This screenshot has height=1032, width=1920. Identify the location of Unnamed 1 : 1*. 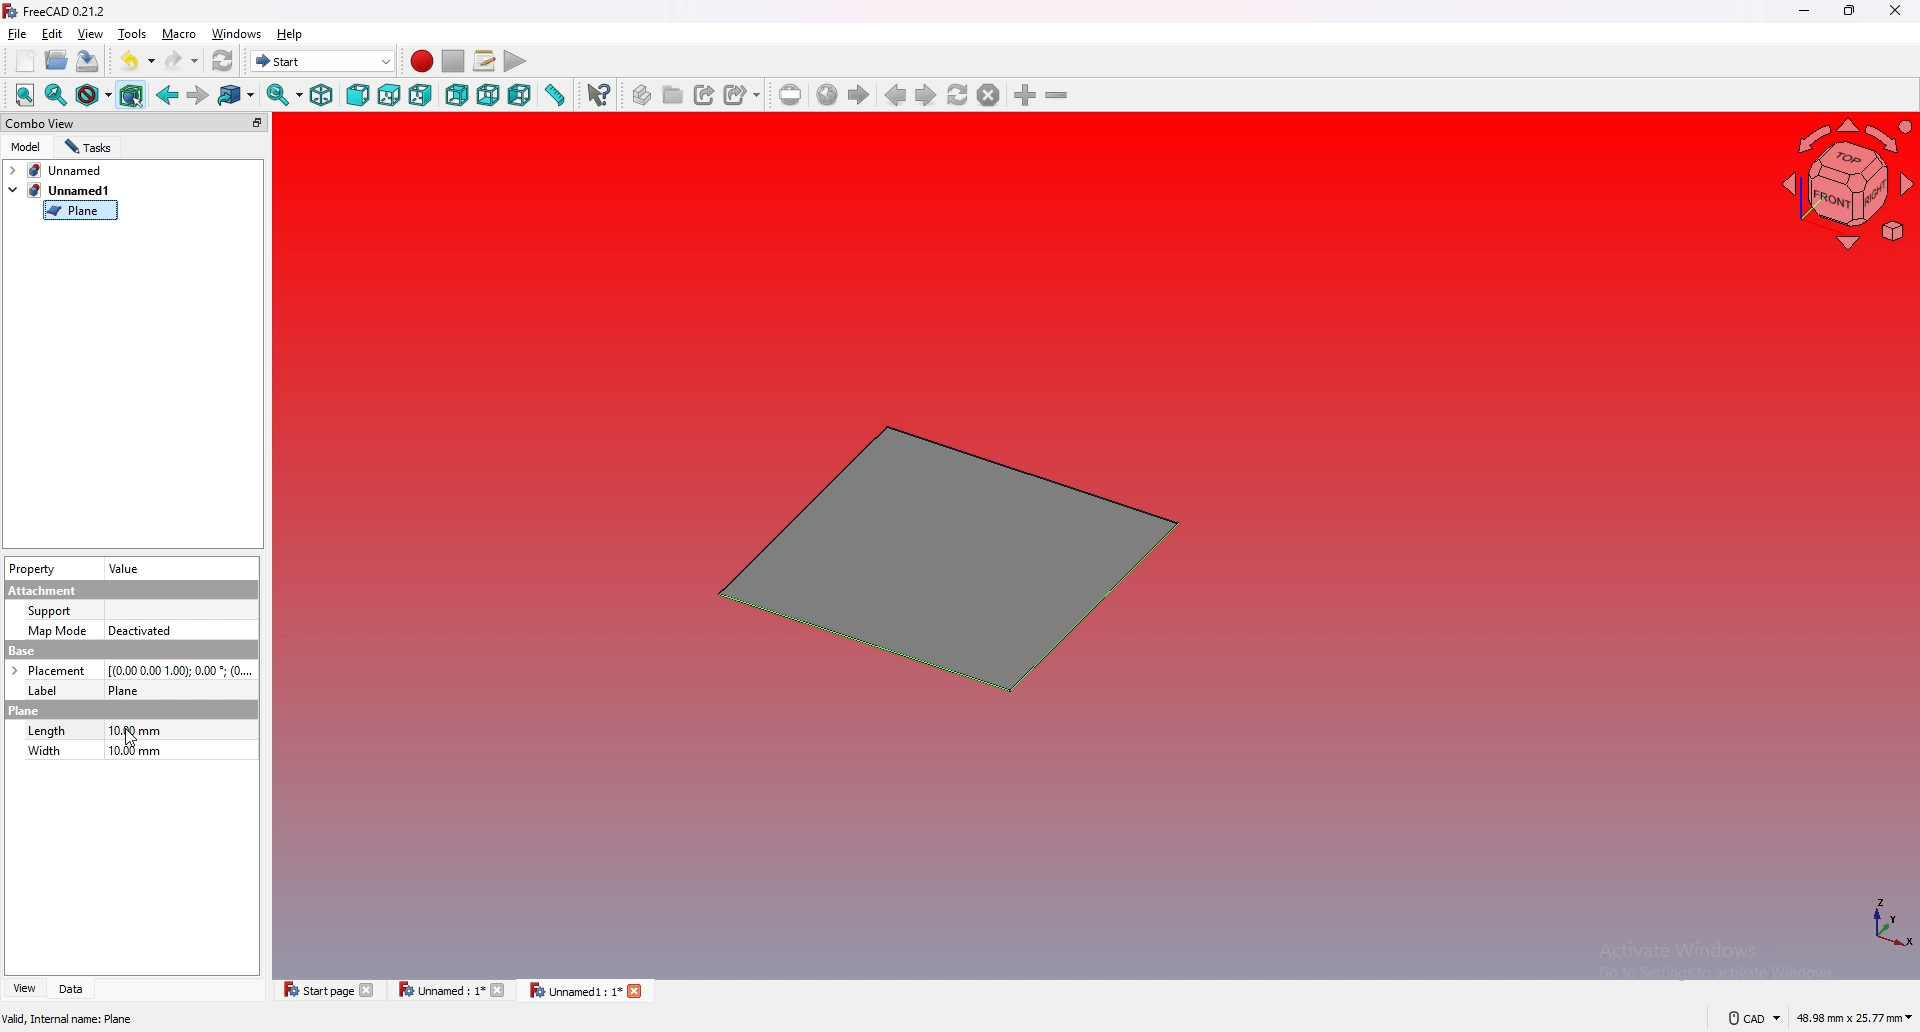
(586, 992).